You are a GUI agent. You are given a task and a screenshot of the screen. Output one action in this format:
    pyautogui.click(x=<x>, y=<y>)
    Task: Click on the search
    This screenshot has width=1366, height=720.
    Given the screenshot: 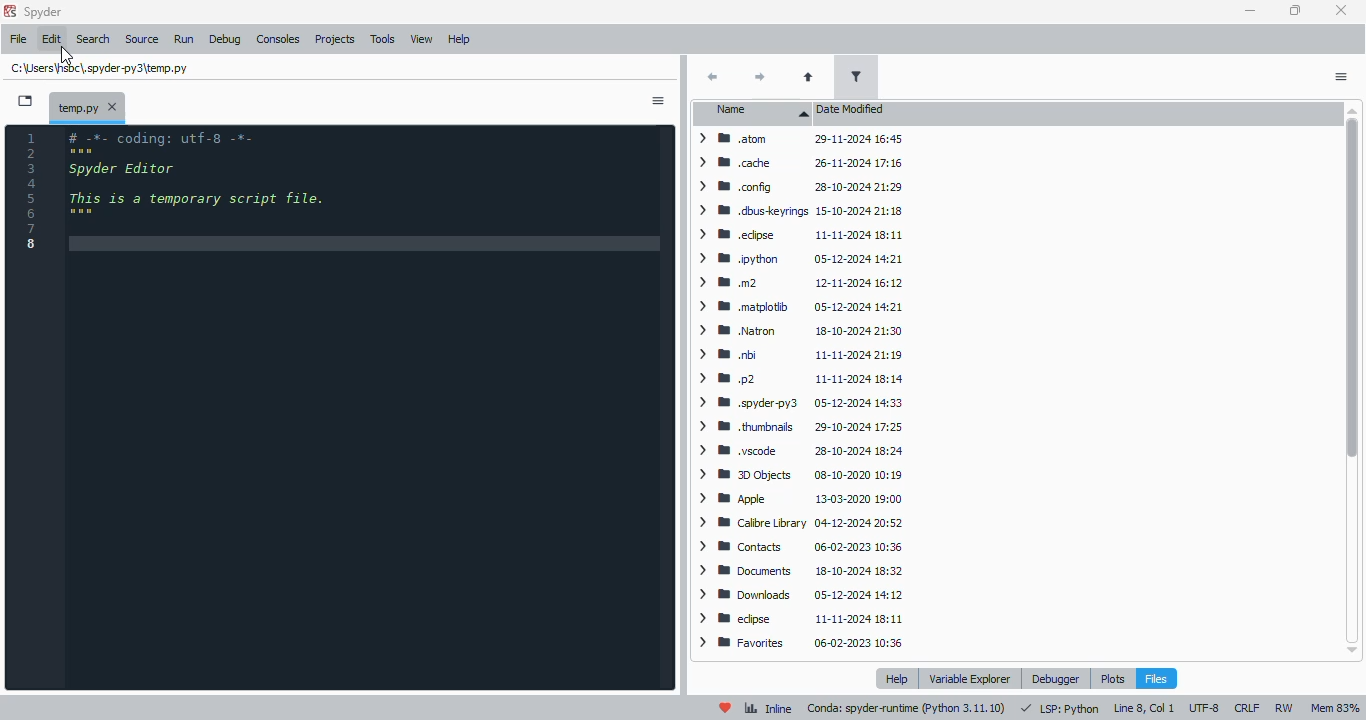 What is the action you would take?
    pyautogui.click(x=94, y=38)
    